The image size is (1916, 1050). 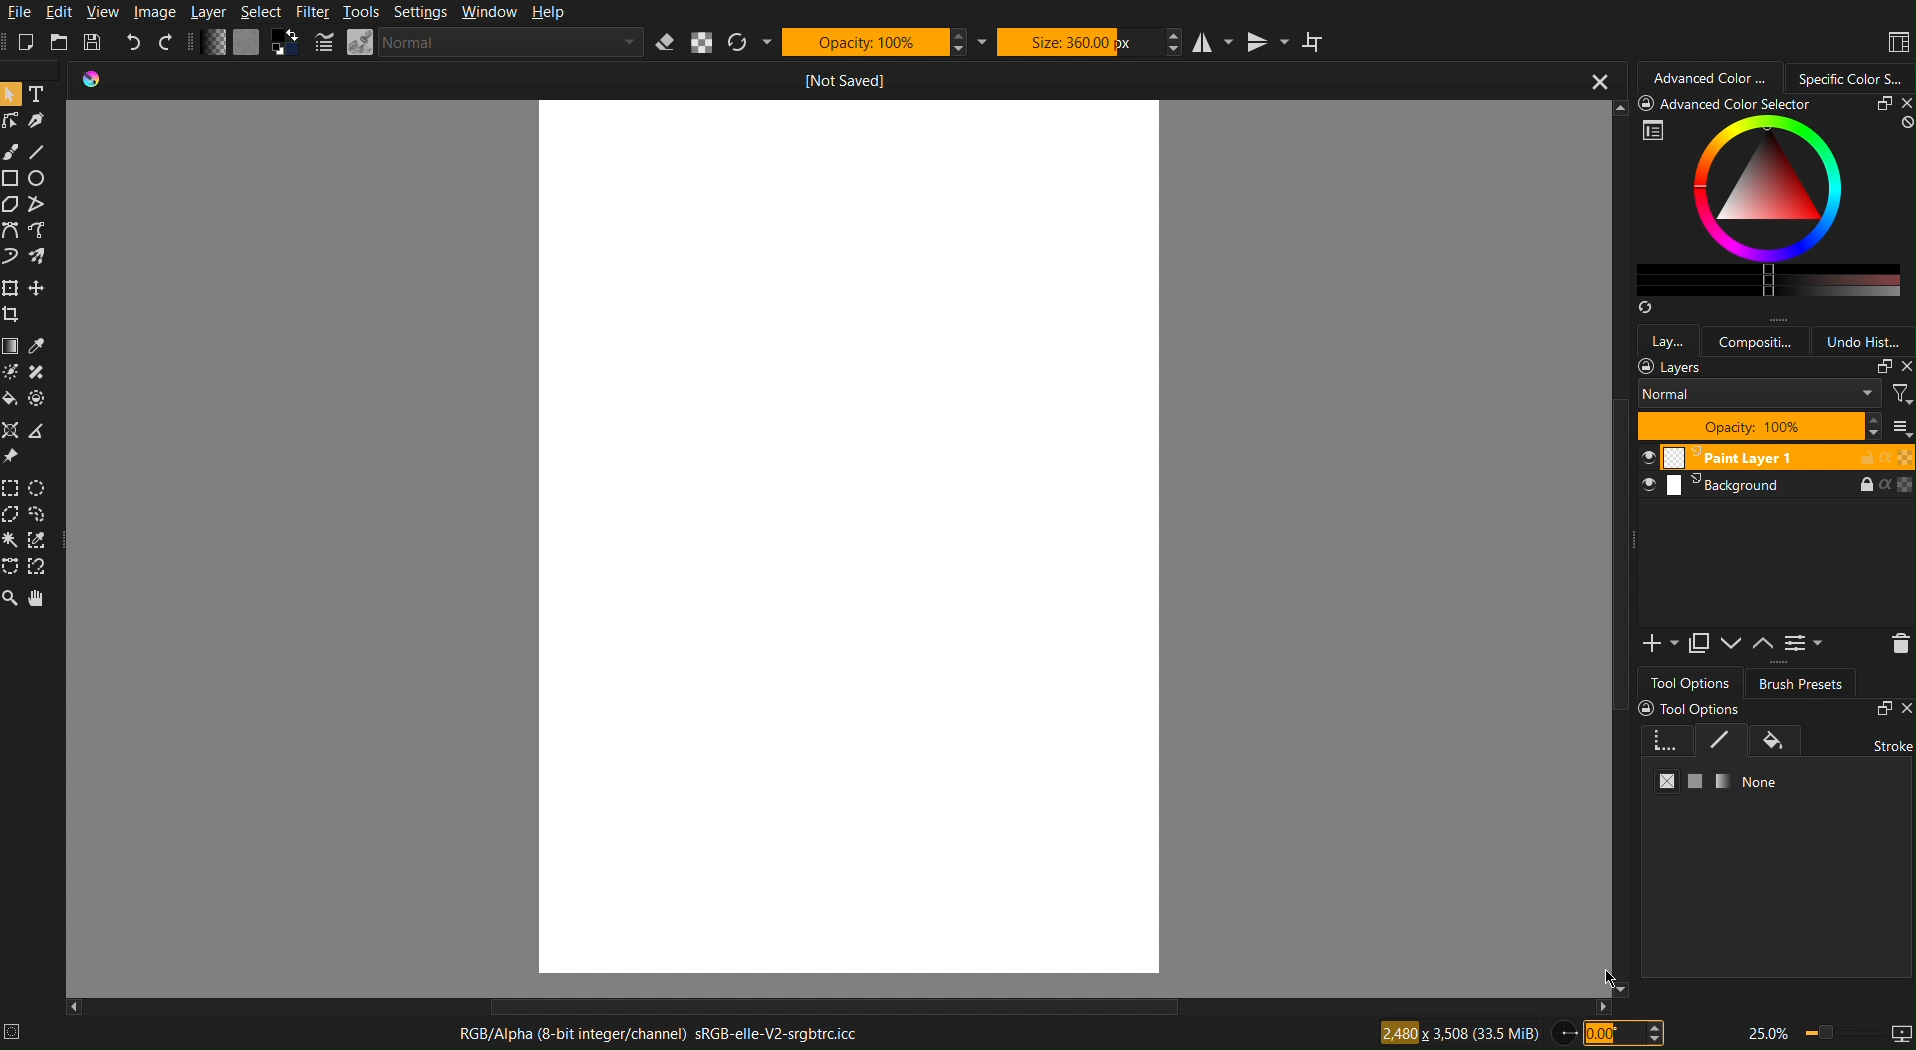 What do you see at coordinates (1891, 41) in the screenshot?
I see `Layout` at bounding box center [1891, 41].